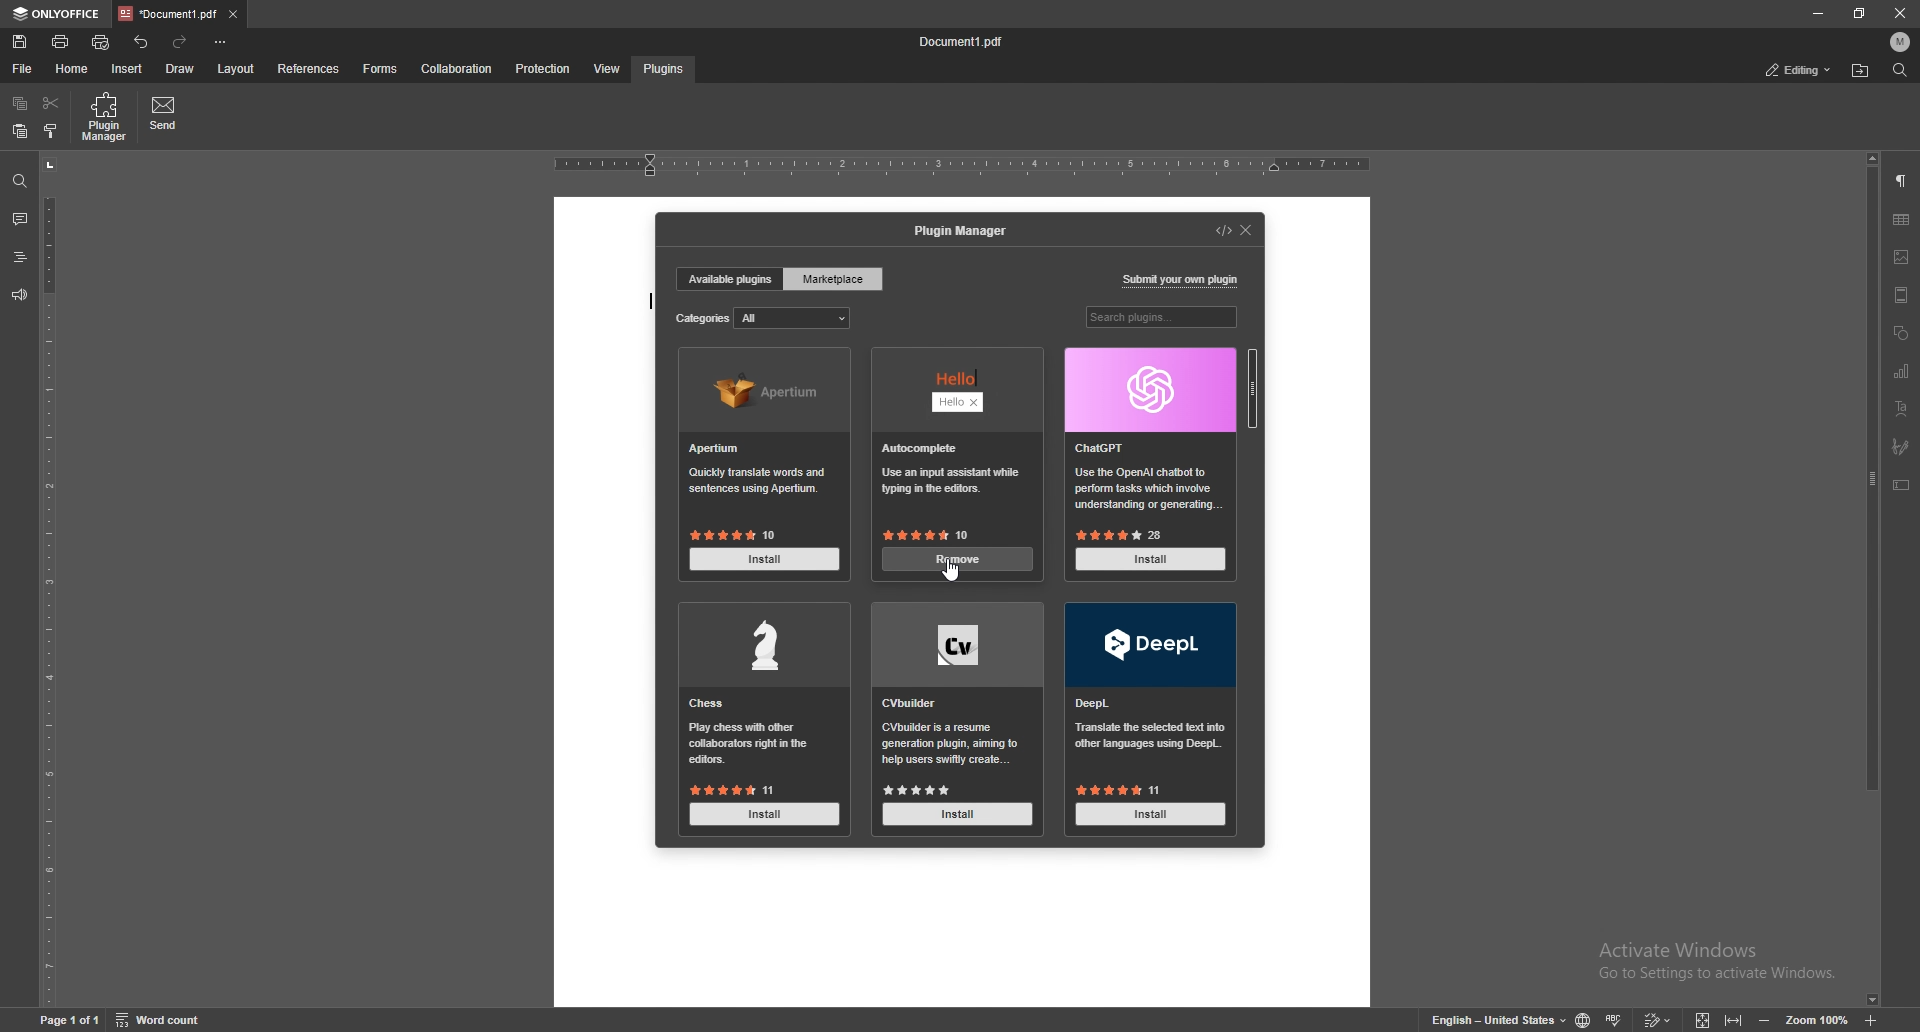 This screenshot has height=1032, width=1920. Describe the element at coordinates (764, 817) in the screenshot. I see `Install` at that location.